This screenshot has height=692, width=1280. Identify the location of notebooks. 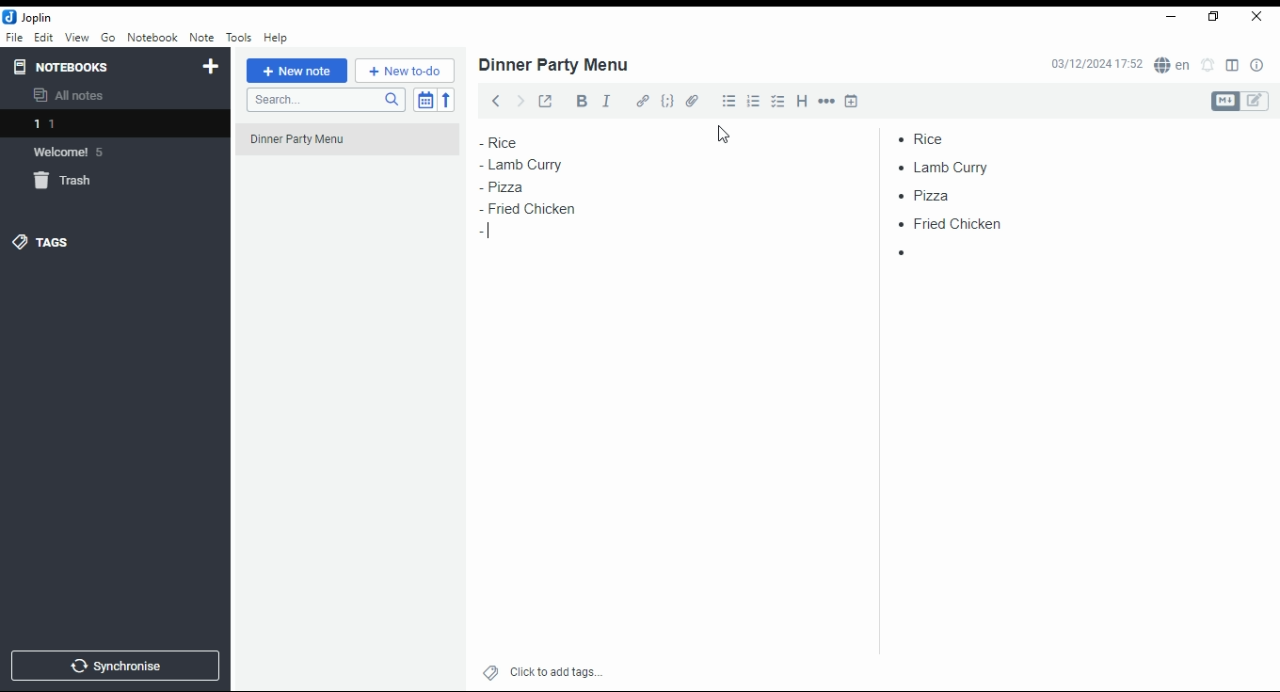
(66, 66).